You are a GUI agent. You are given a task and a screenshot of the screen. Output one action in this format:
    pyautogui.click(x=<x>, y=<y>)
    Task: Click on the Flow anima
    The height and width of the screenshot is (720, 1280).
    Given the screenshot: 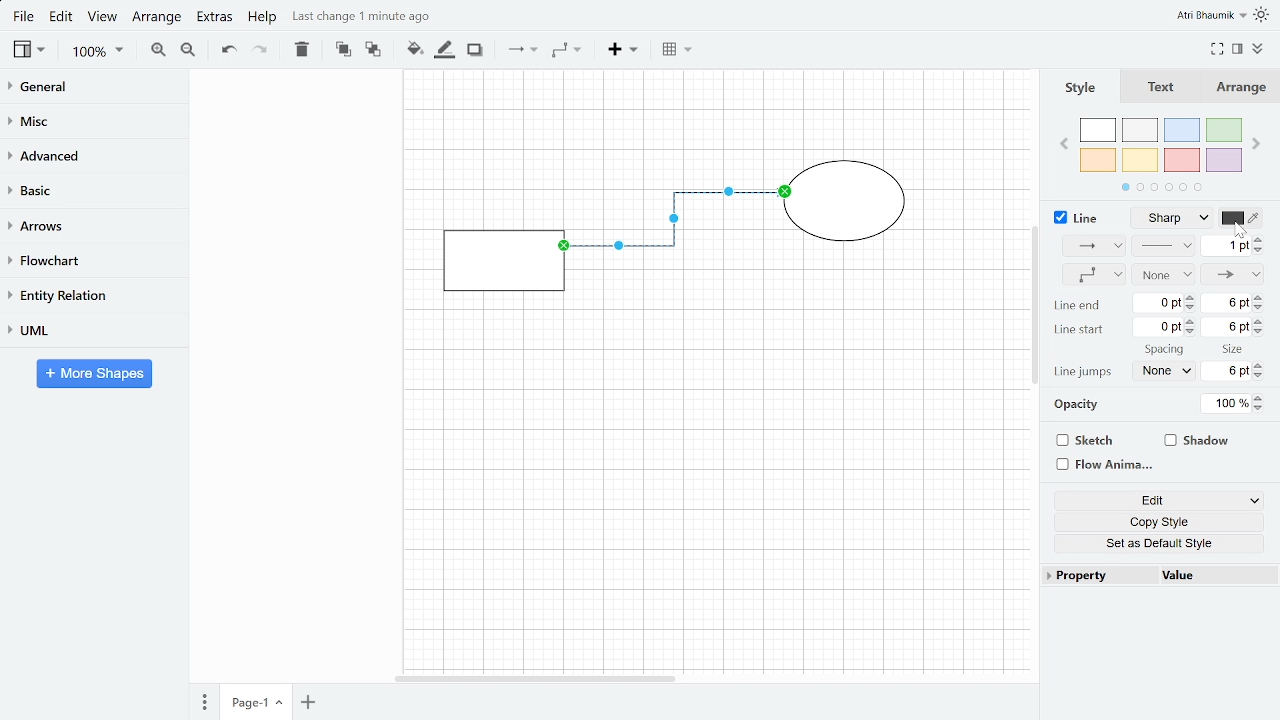 What is the action you would take?
    pyautogui.click(x=1101, y=465)
    